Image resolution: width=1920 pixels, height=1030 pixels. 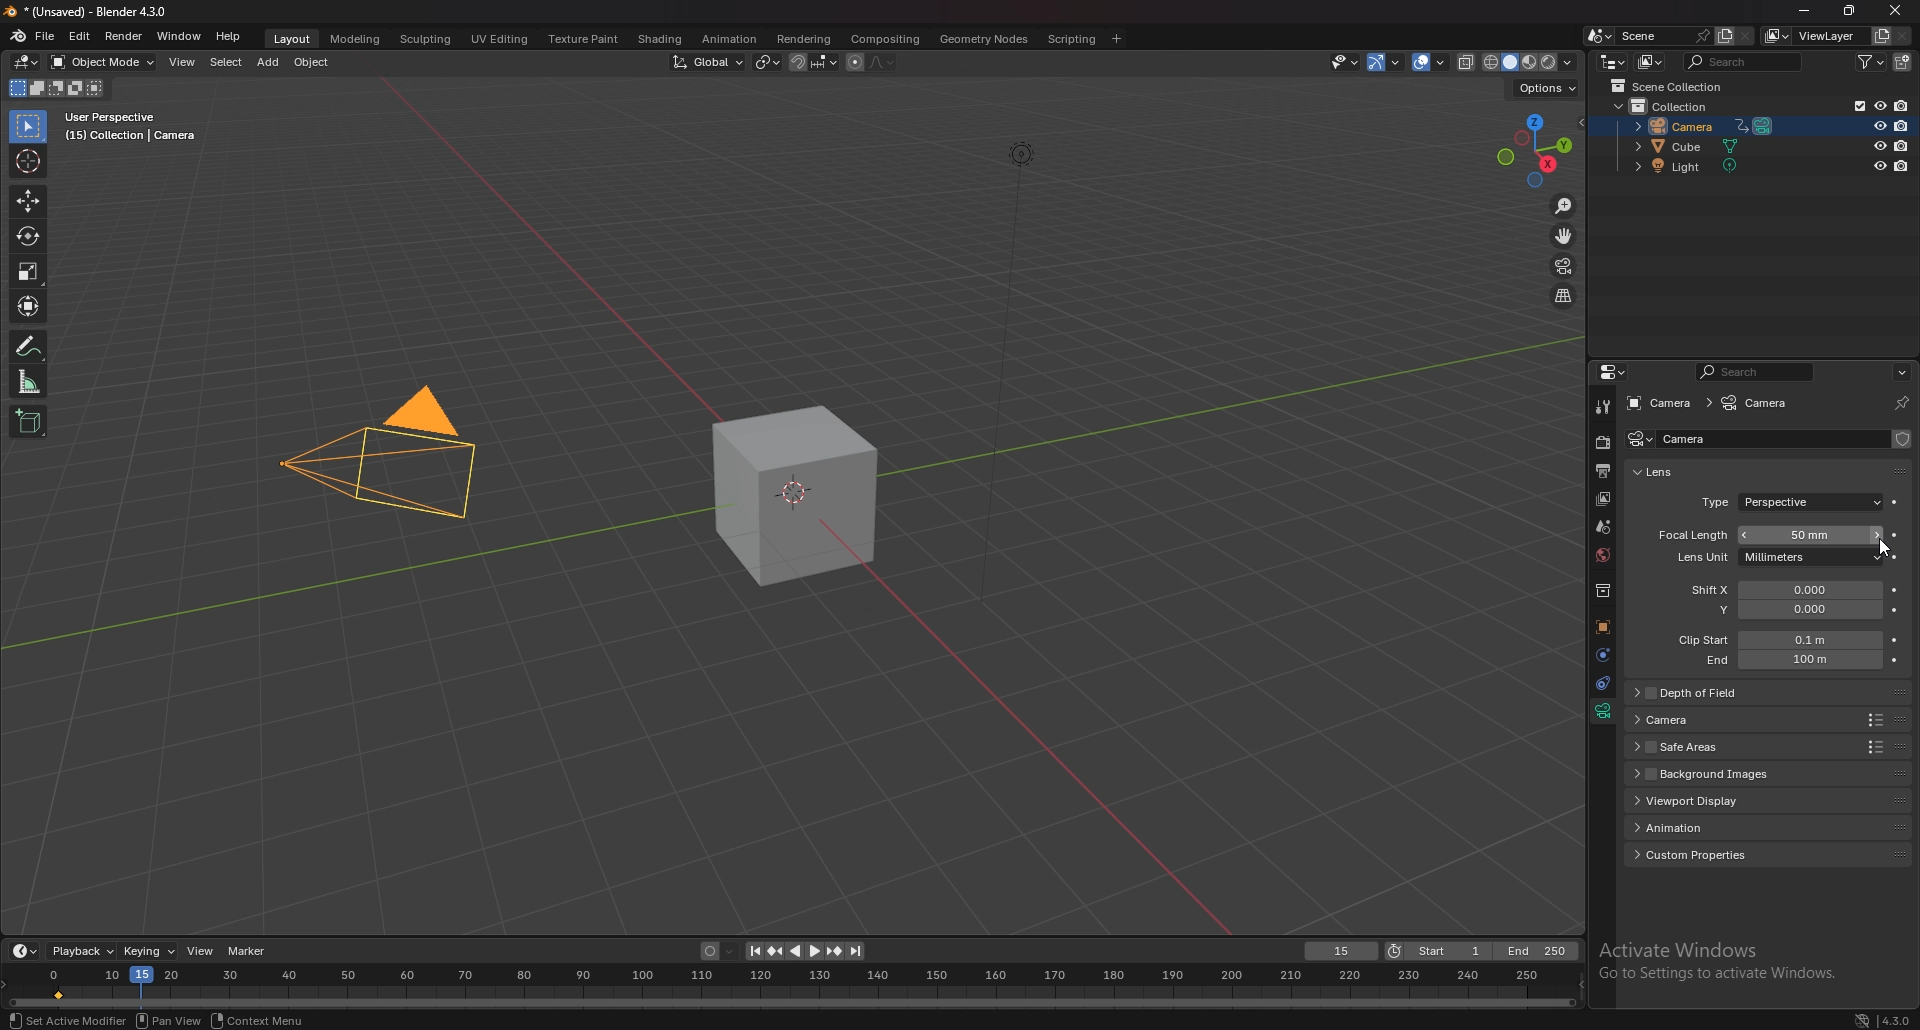 I want to click on move, so click(x=1563, y=235).